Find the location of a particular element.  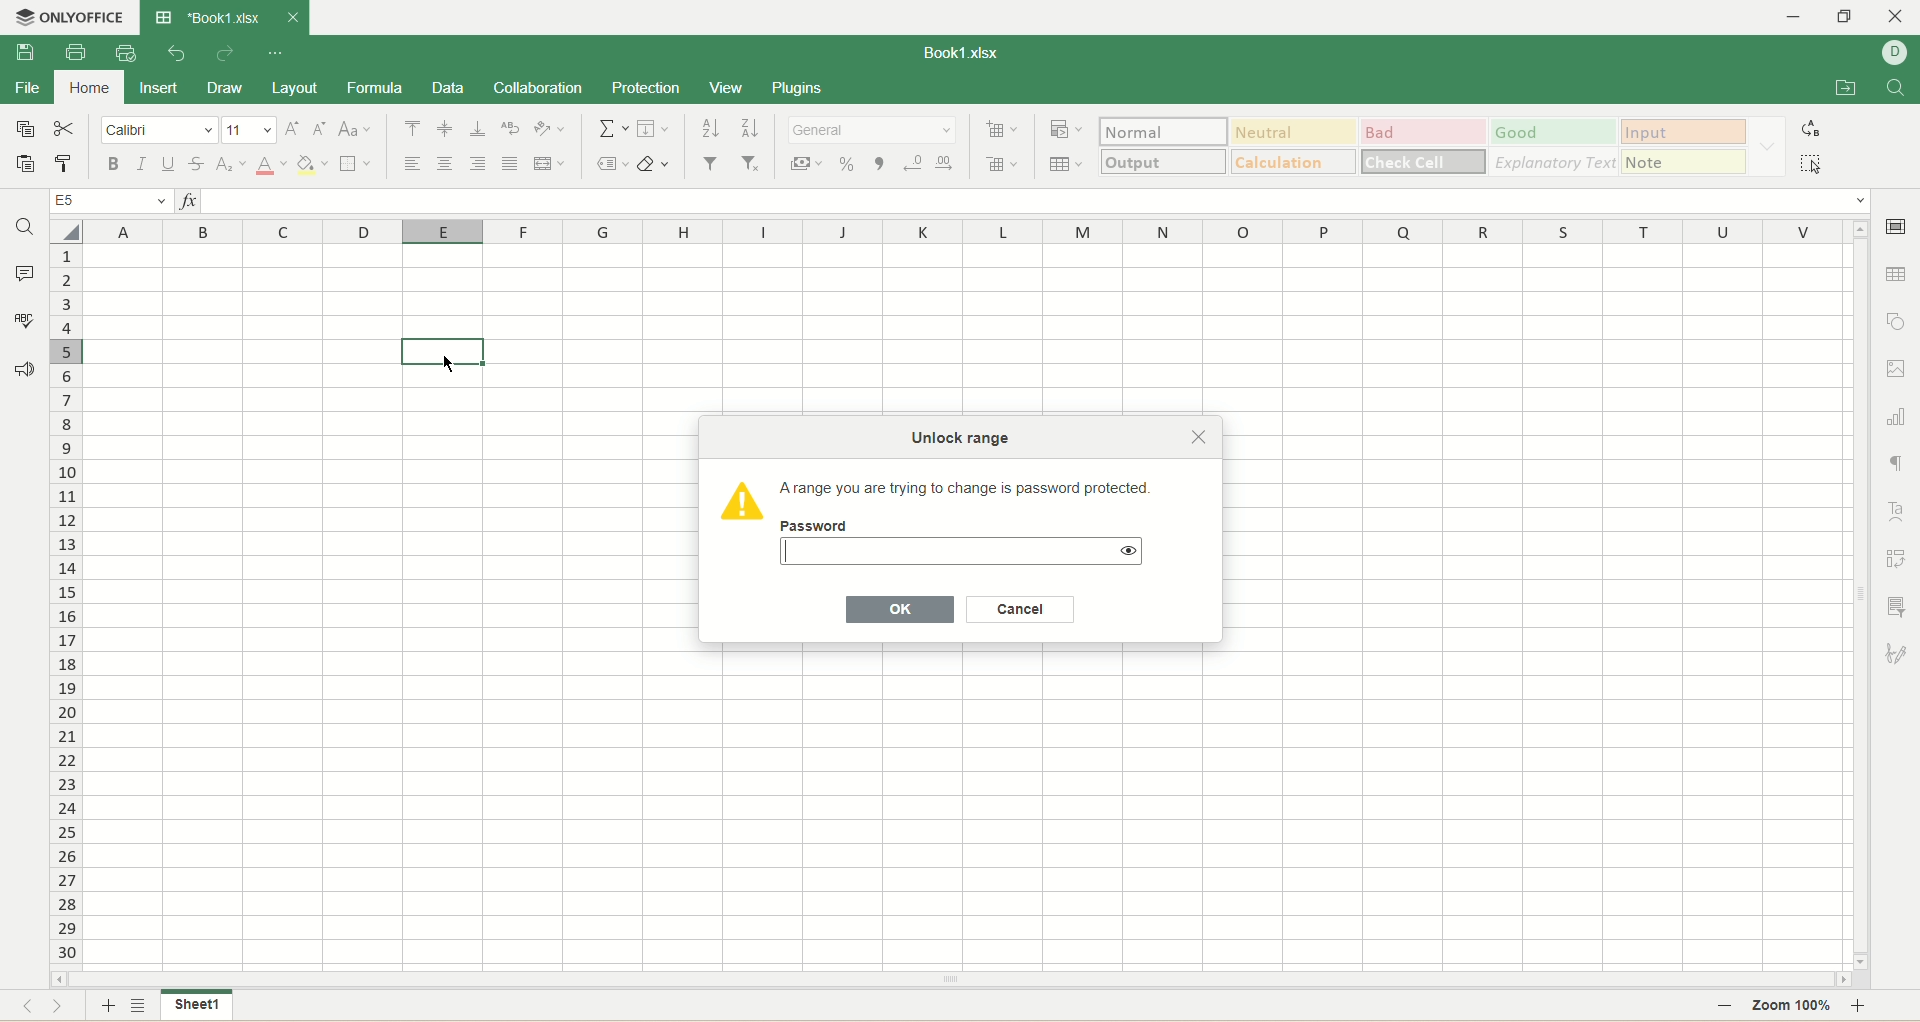

summation is located at coordinates (616, 128).